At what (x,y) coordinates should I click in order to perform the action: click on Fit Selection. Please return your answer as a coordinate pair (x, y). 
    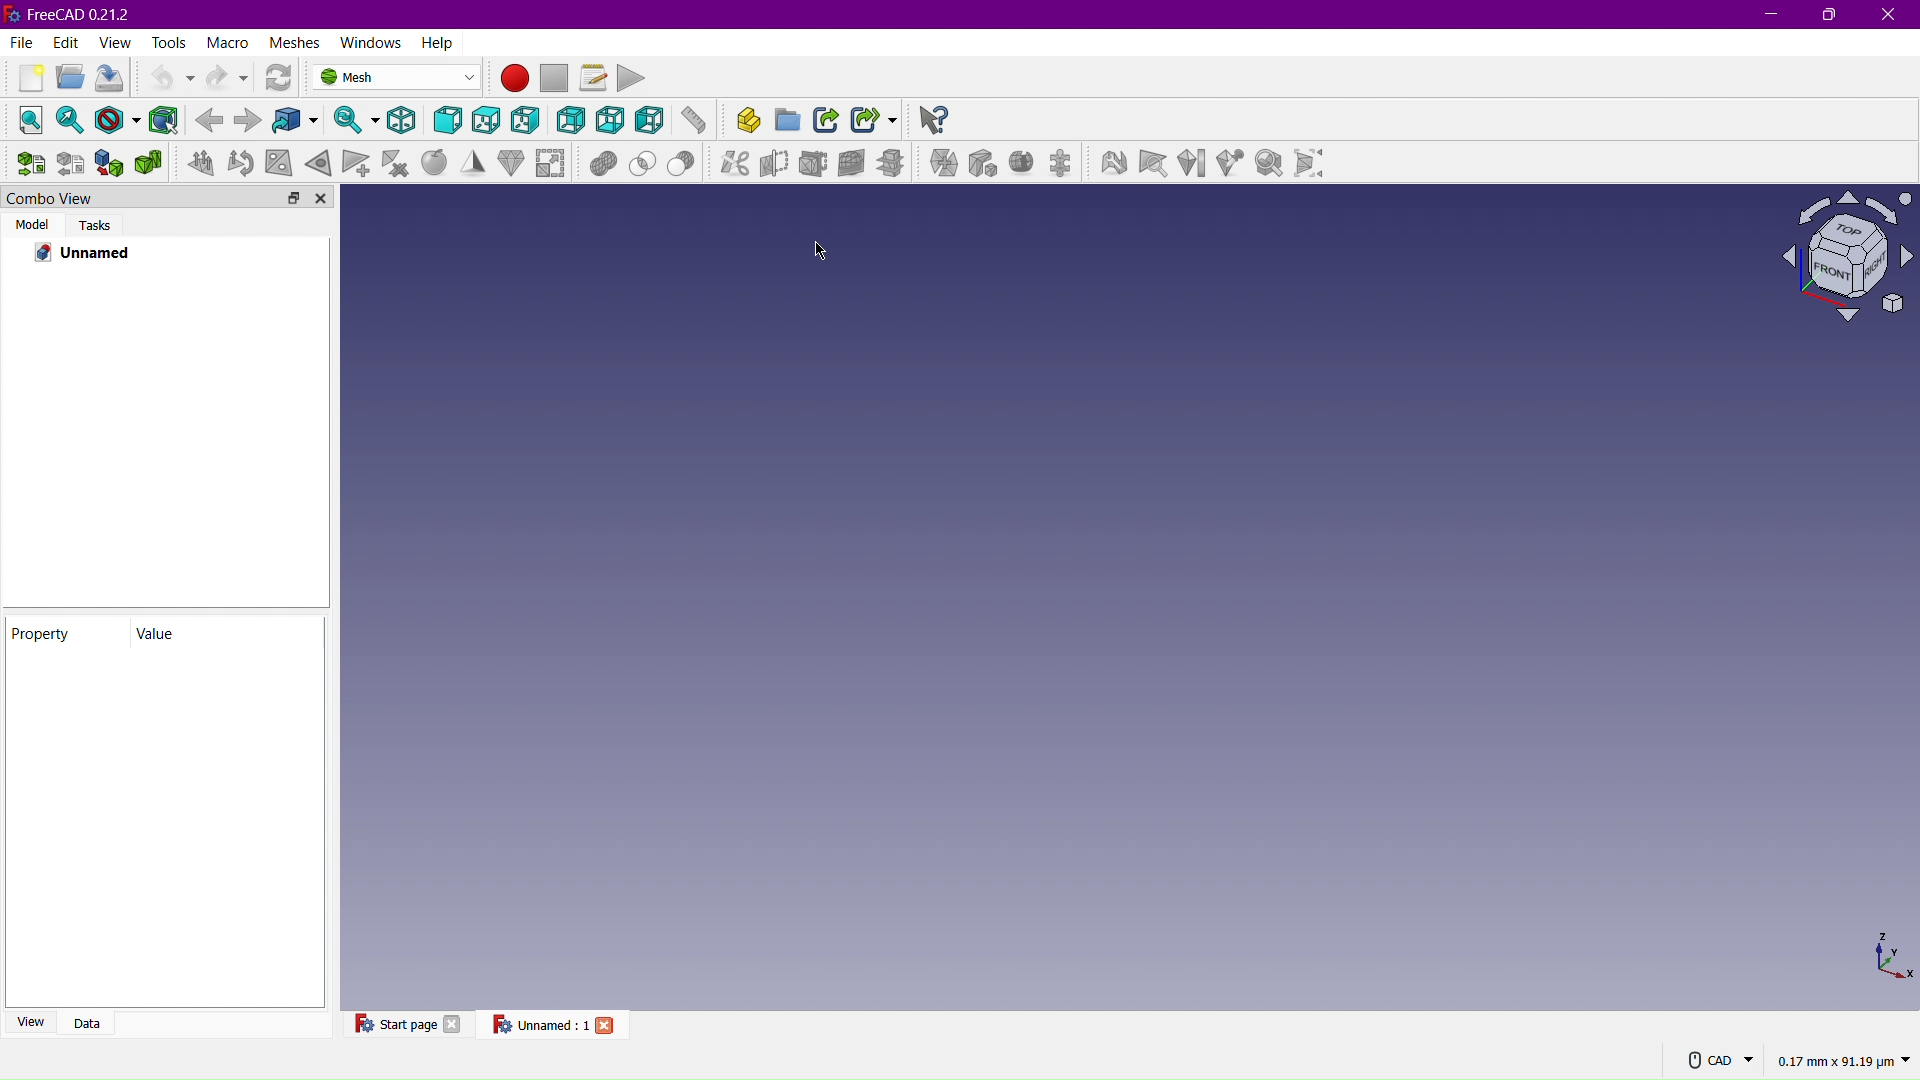
    Looking at the image, I should click on (73, 120).